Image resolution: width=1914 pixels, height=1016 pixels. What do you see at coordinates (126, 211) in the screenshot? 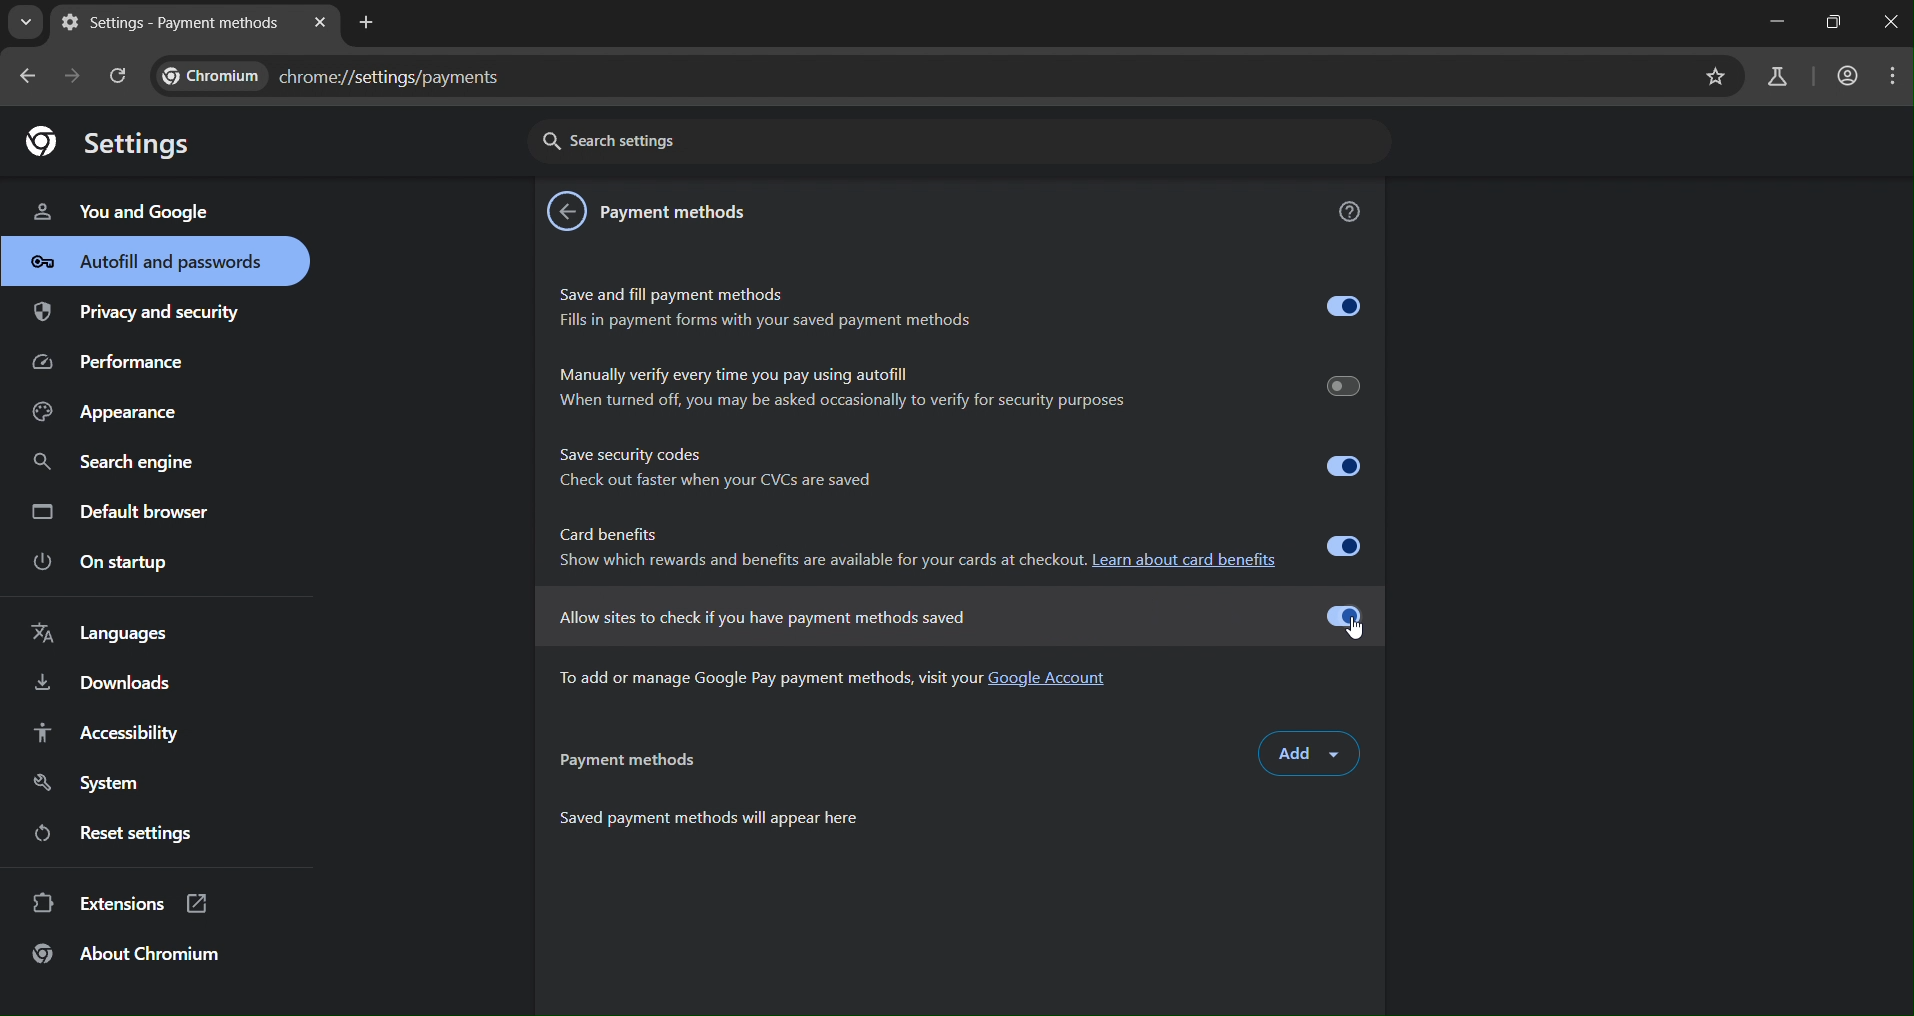
I see `you & google` at bounding box center [126, 211].